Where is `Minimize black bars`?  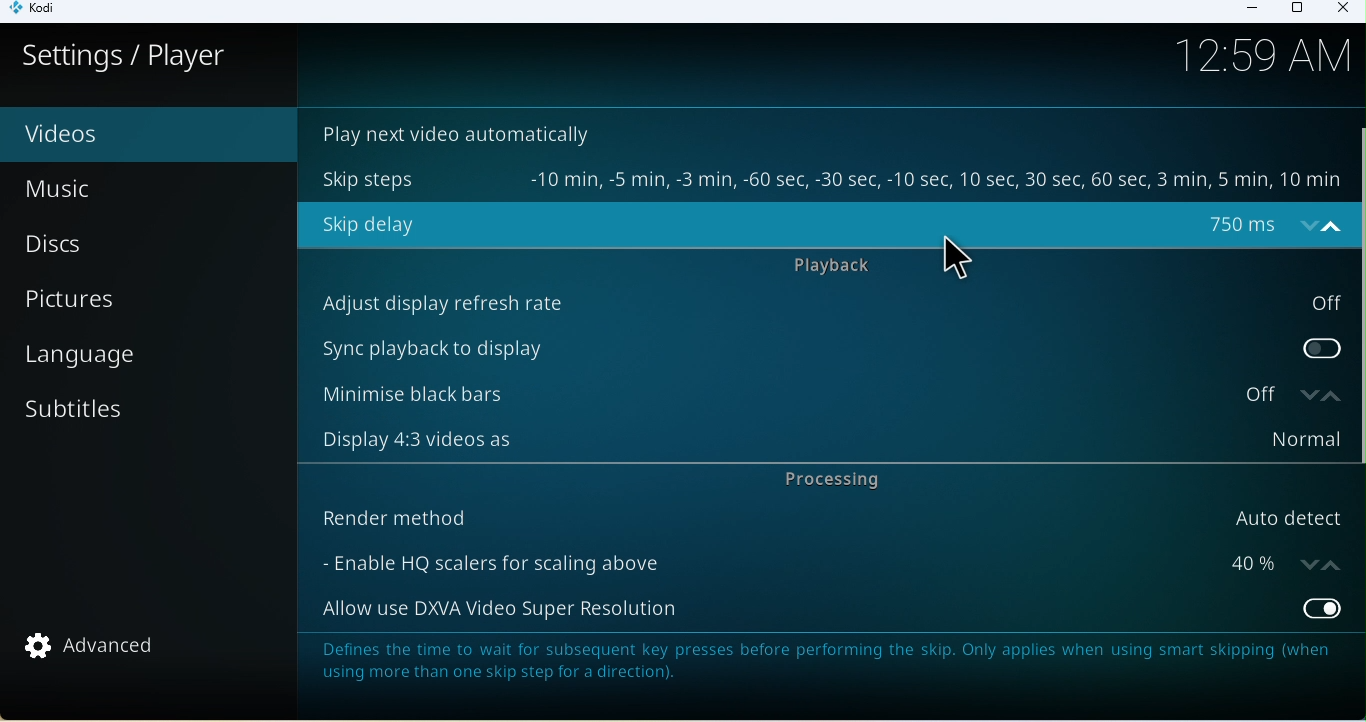
Minimize black bars is located at coordinates (793, 396).